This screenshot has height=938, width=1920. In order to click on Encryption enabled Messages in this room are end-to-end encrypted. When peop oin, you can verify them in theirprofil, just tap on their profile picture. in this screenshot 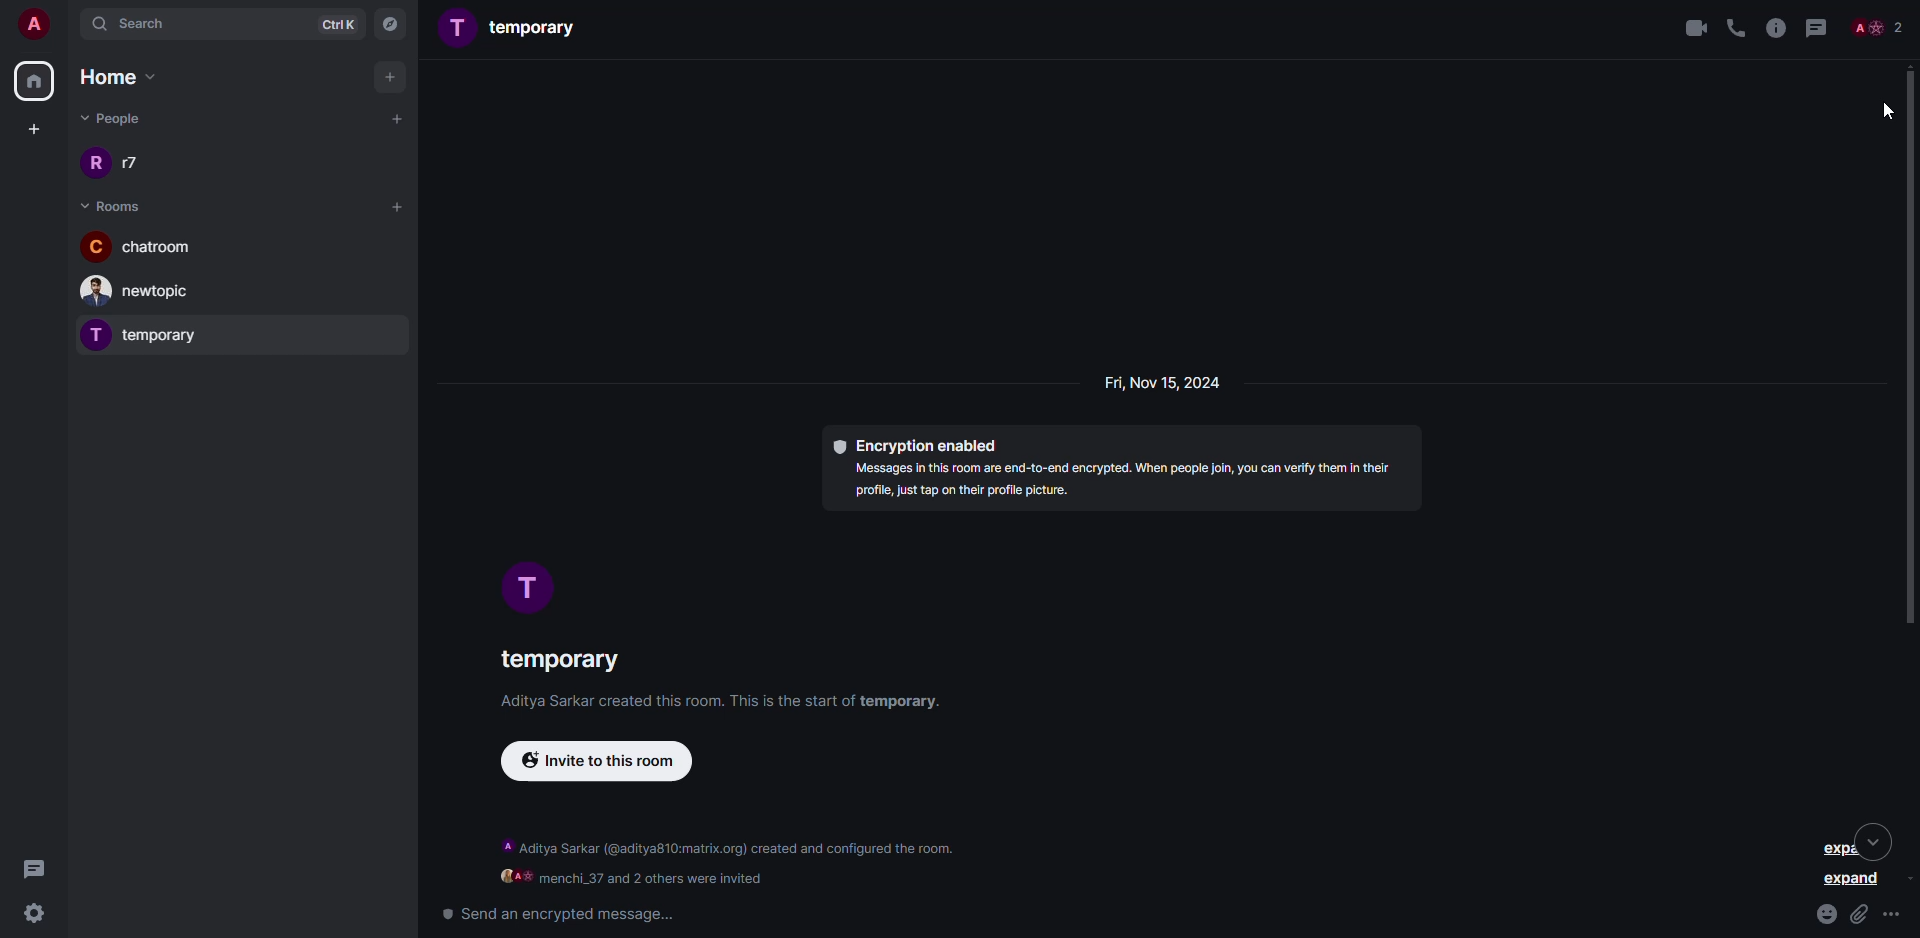, I will do `click(1110, 473)`.